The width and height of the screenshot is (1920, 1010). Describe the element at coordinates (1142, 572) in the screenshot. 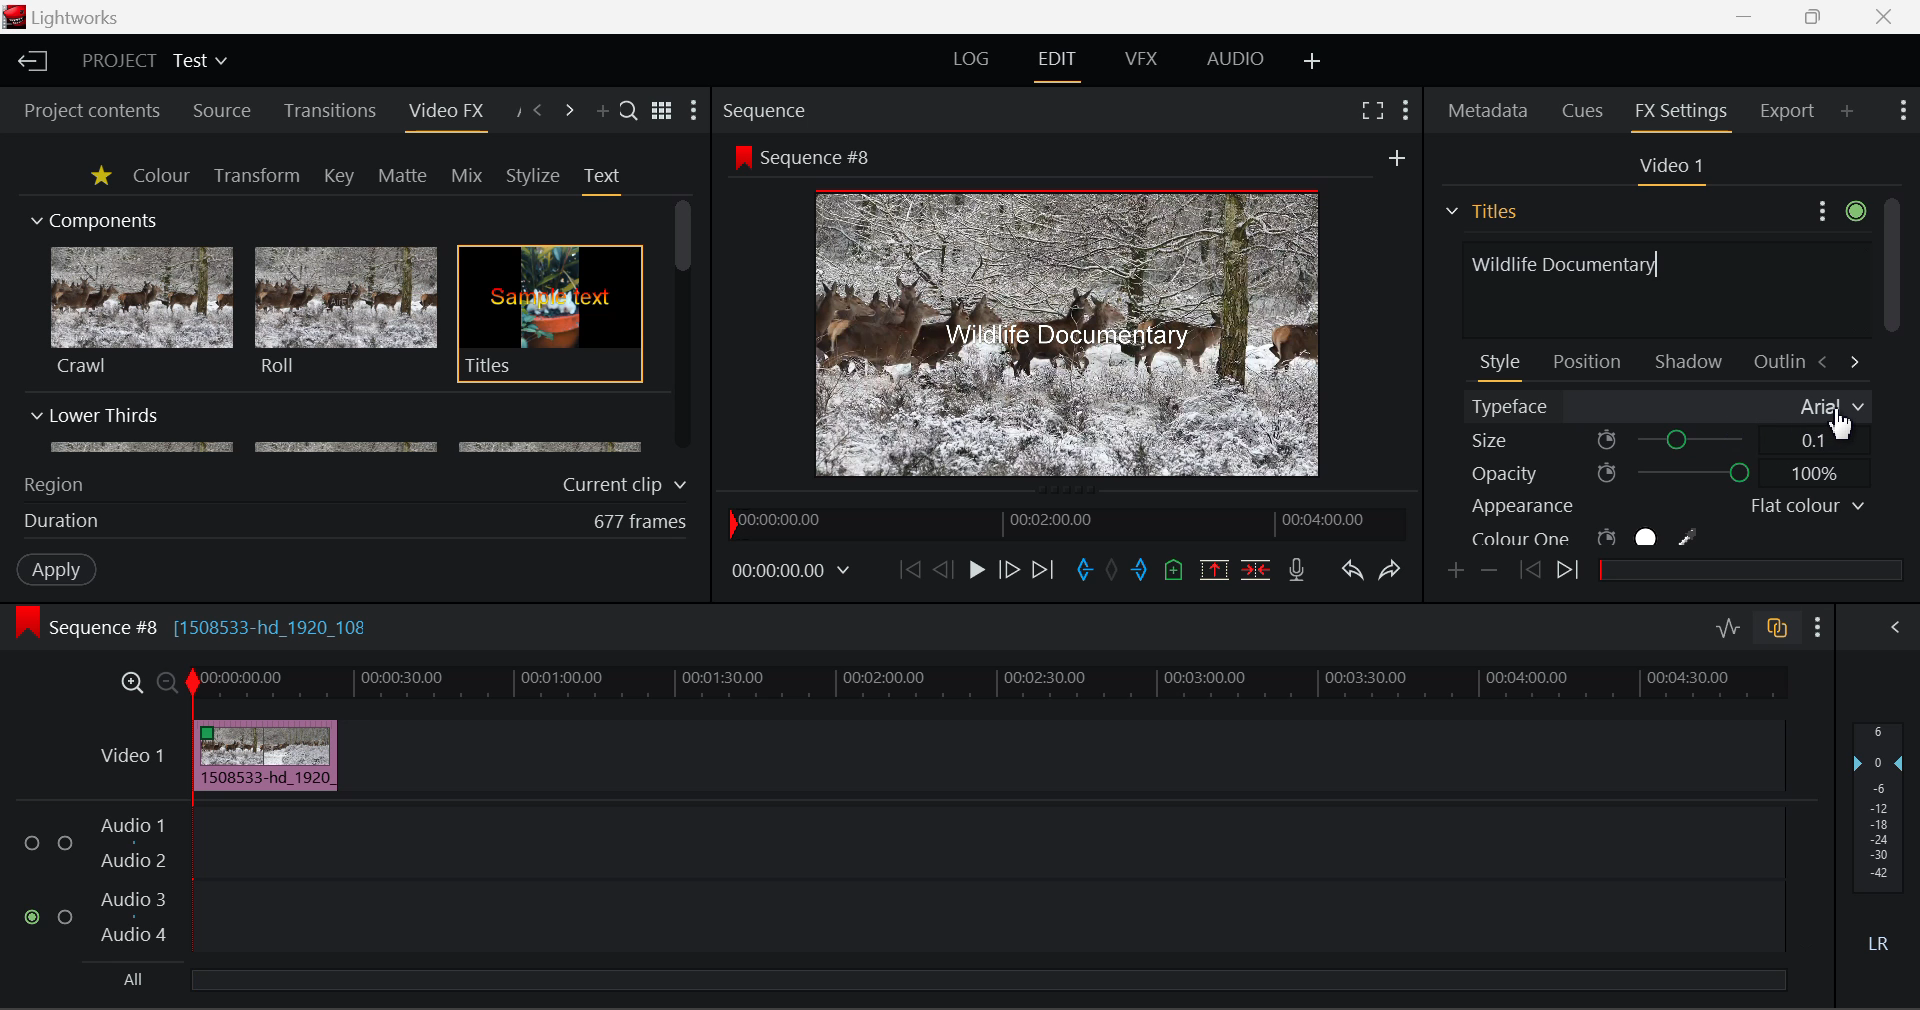

I see `Mark Out` at that location.